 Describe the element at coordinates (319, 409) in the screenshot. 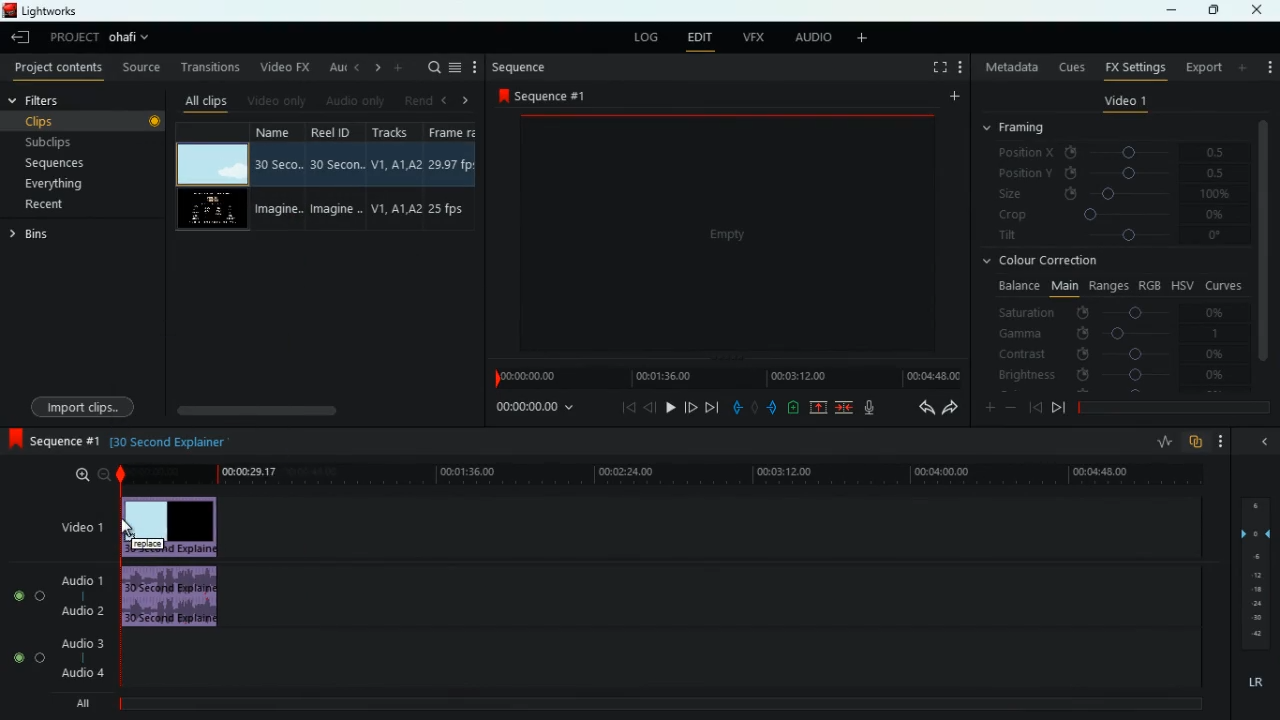

I see `scroll` at that location.